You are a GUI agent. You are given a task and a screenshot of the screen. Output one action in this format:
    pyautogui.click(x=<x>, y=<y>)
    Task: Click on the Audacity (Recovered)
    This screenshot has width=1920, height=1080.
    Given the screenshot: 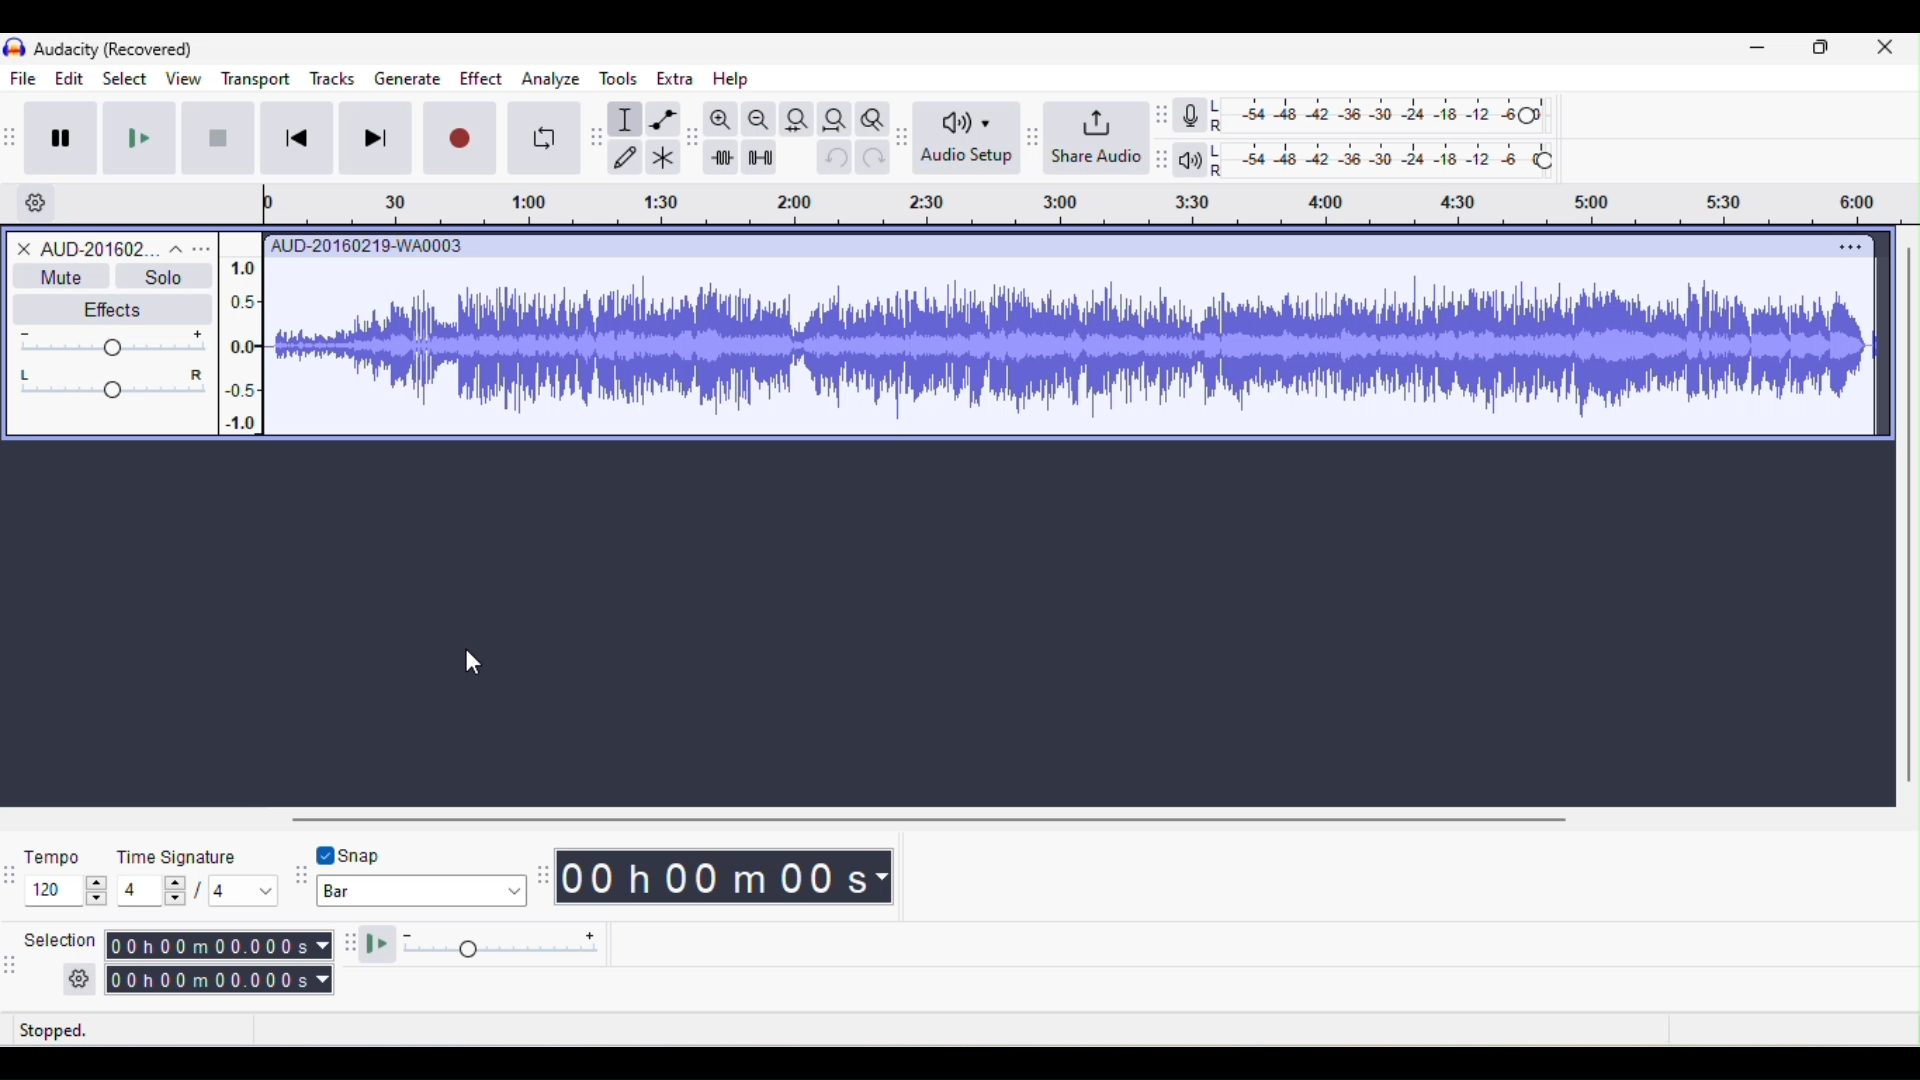 What is the action you would take?
    pyautogui.click(x=113, y=49)
    